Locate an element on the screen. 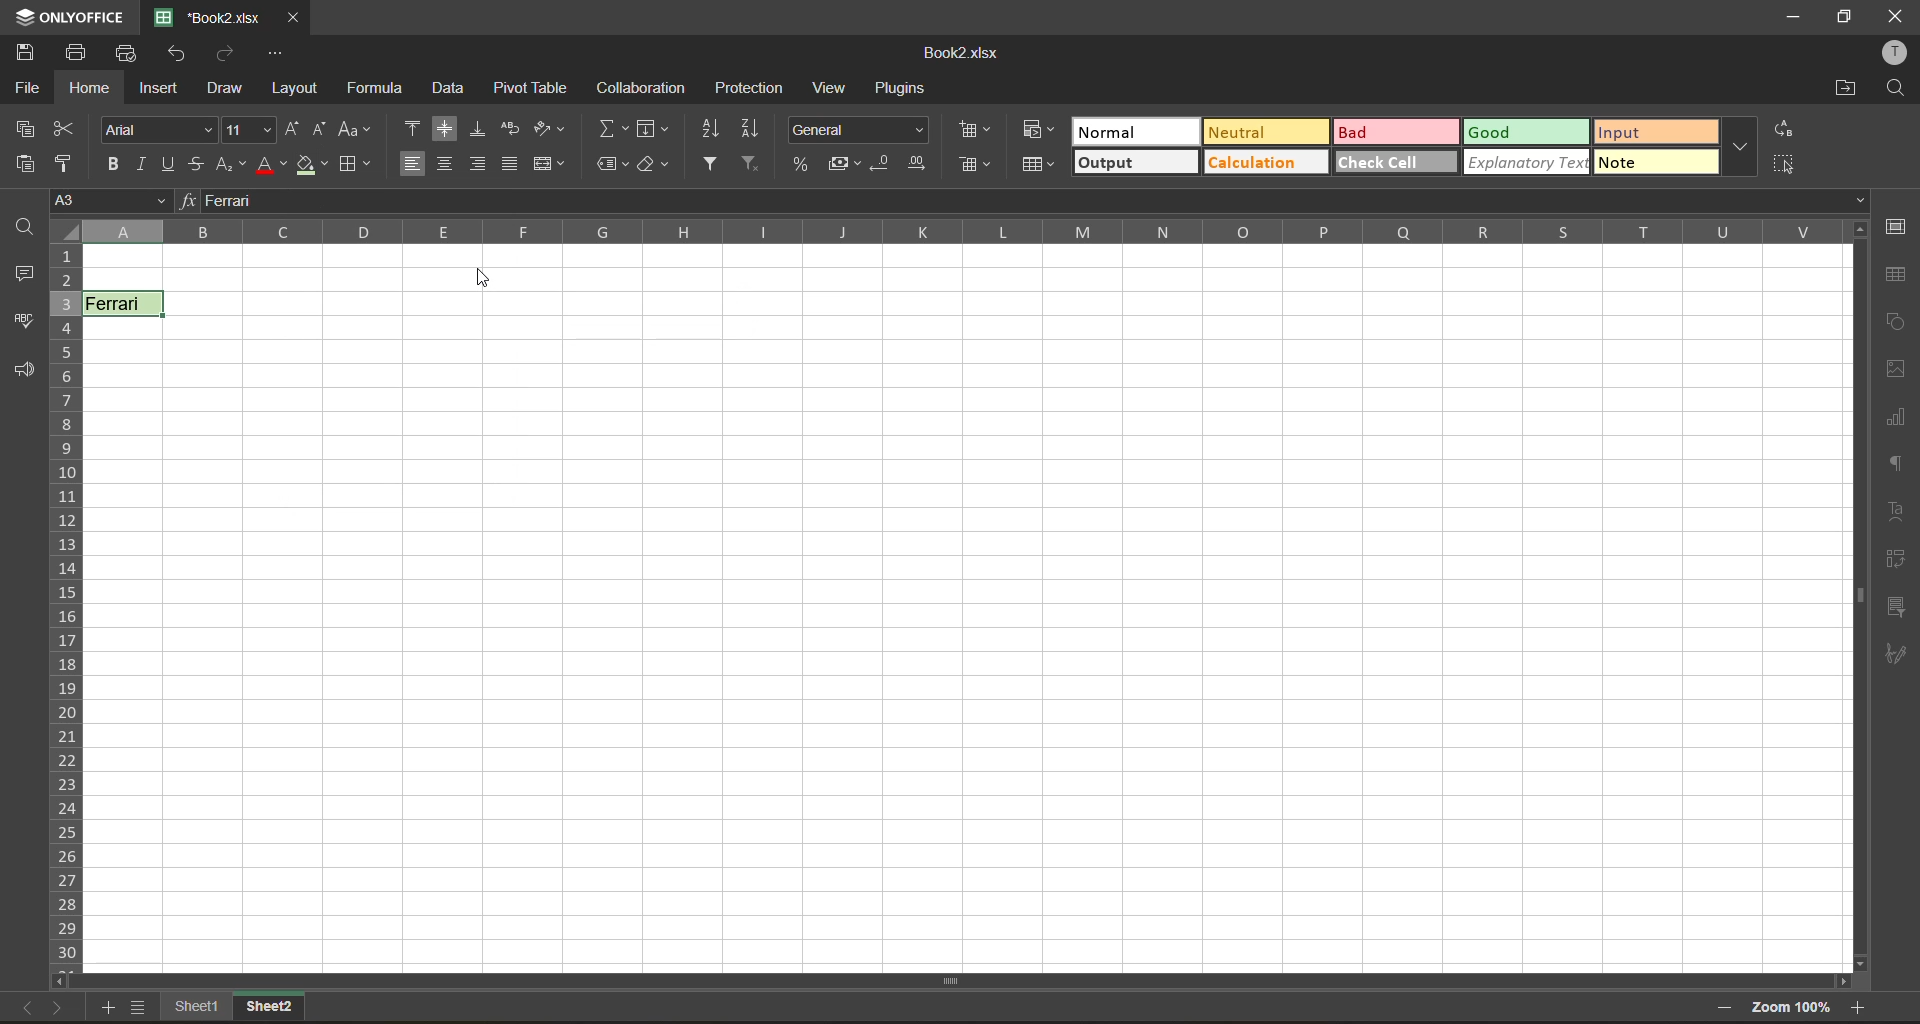 The width and height of the screenshot is (1920, 1024). borders is located at coordinates (357, 165).